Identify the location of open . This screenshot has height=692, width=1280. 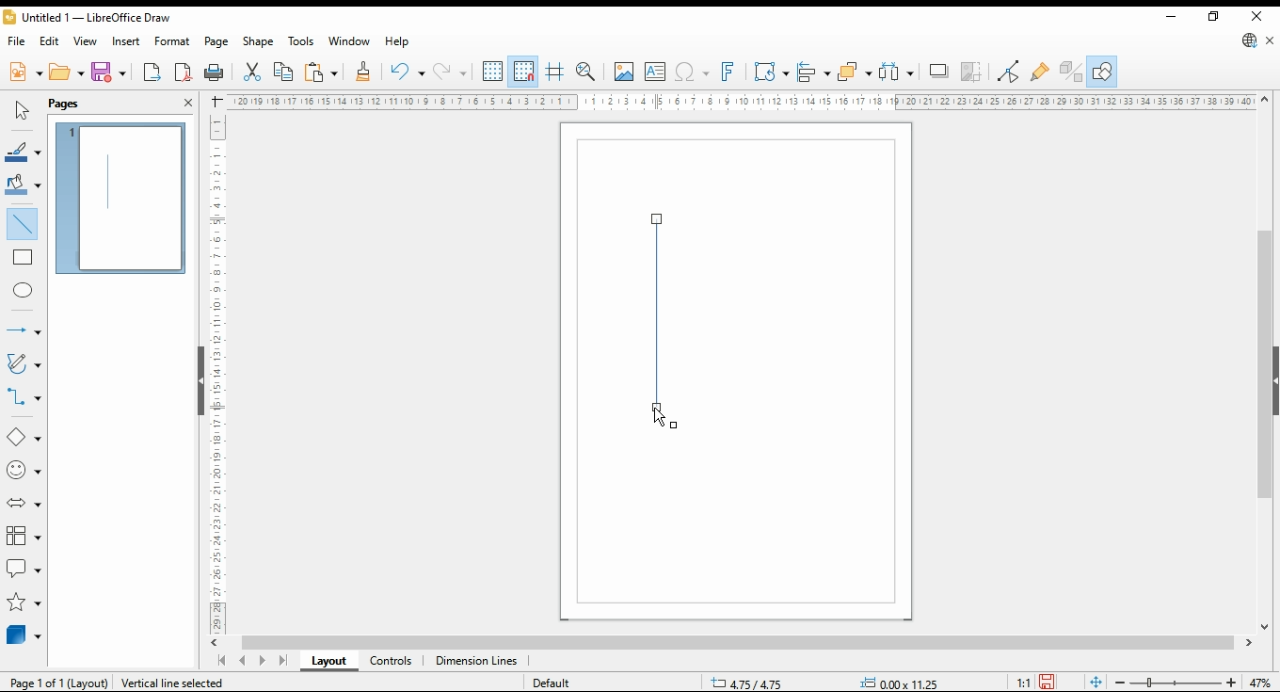
(67, 72).